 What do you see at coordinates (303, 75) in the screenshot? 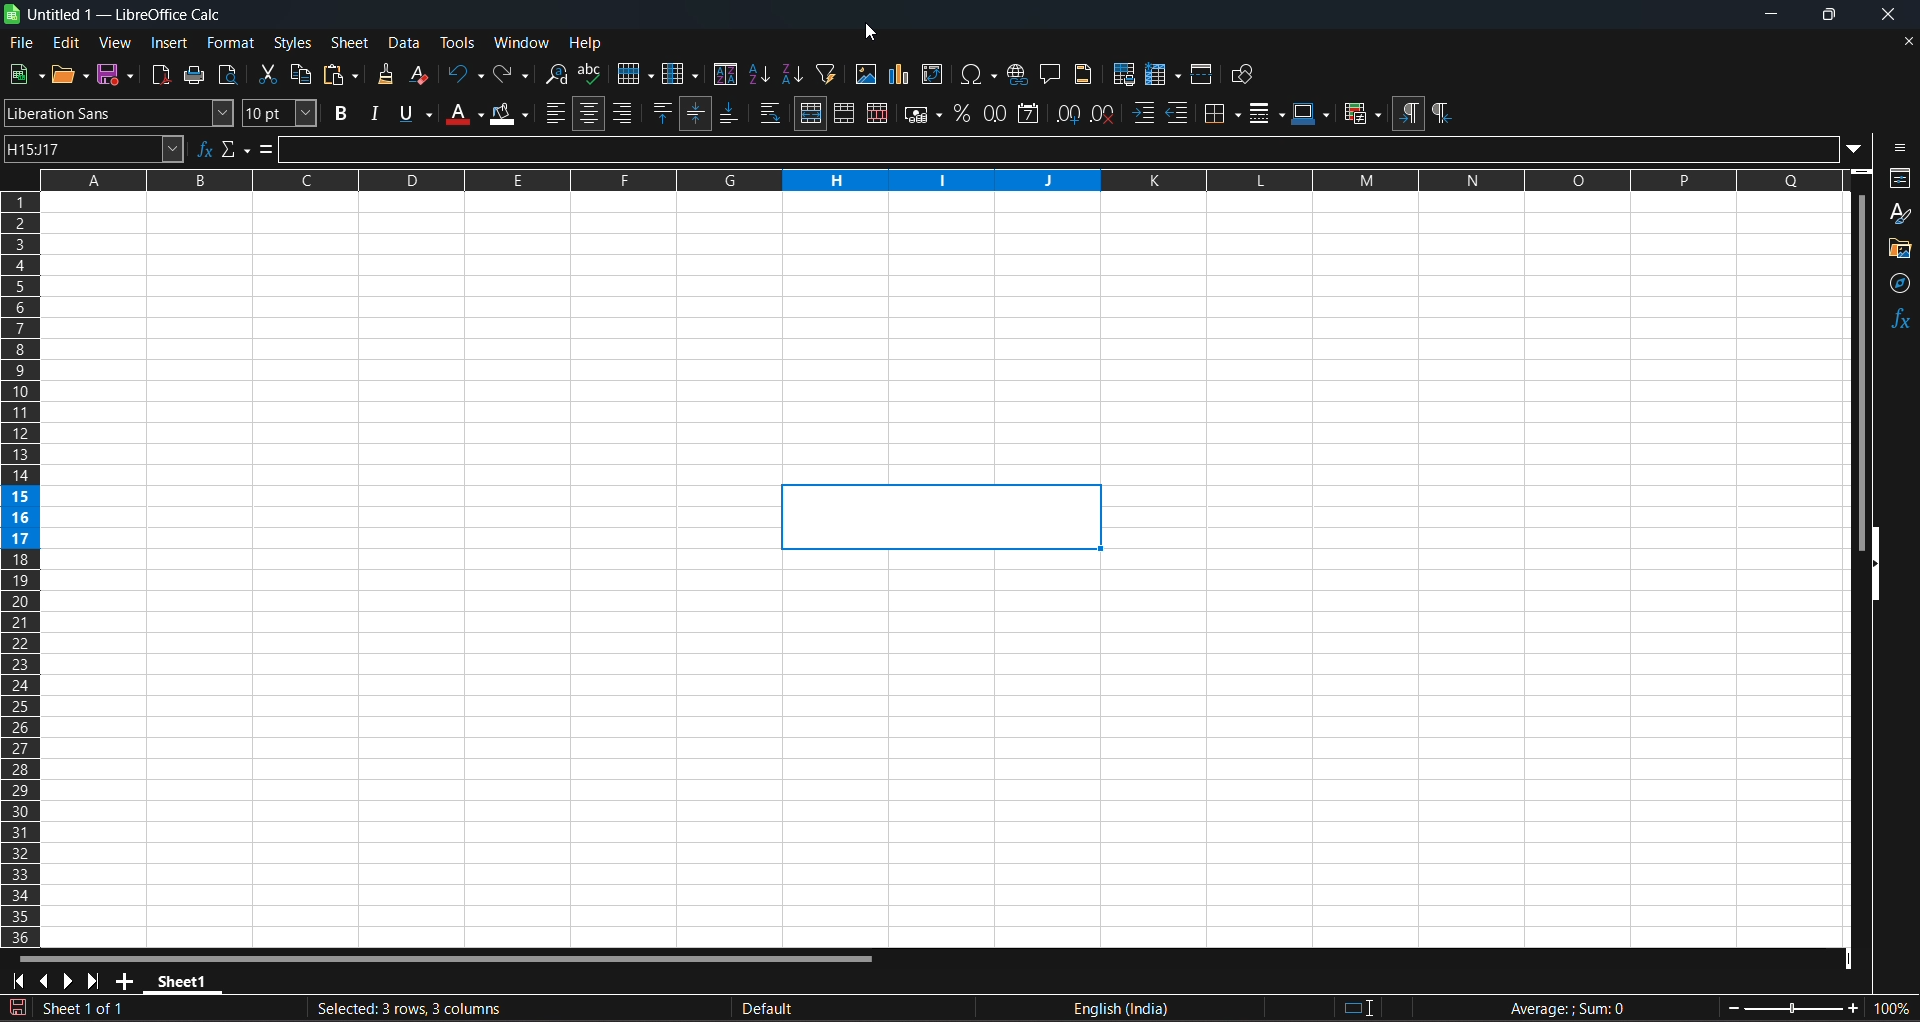
I see `copy` at bounding box center [303, 75].